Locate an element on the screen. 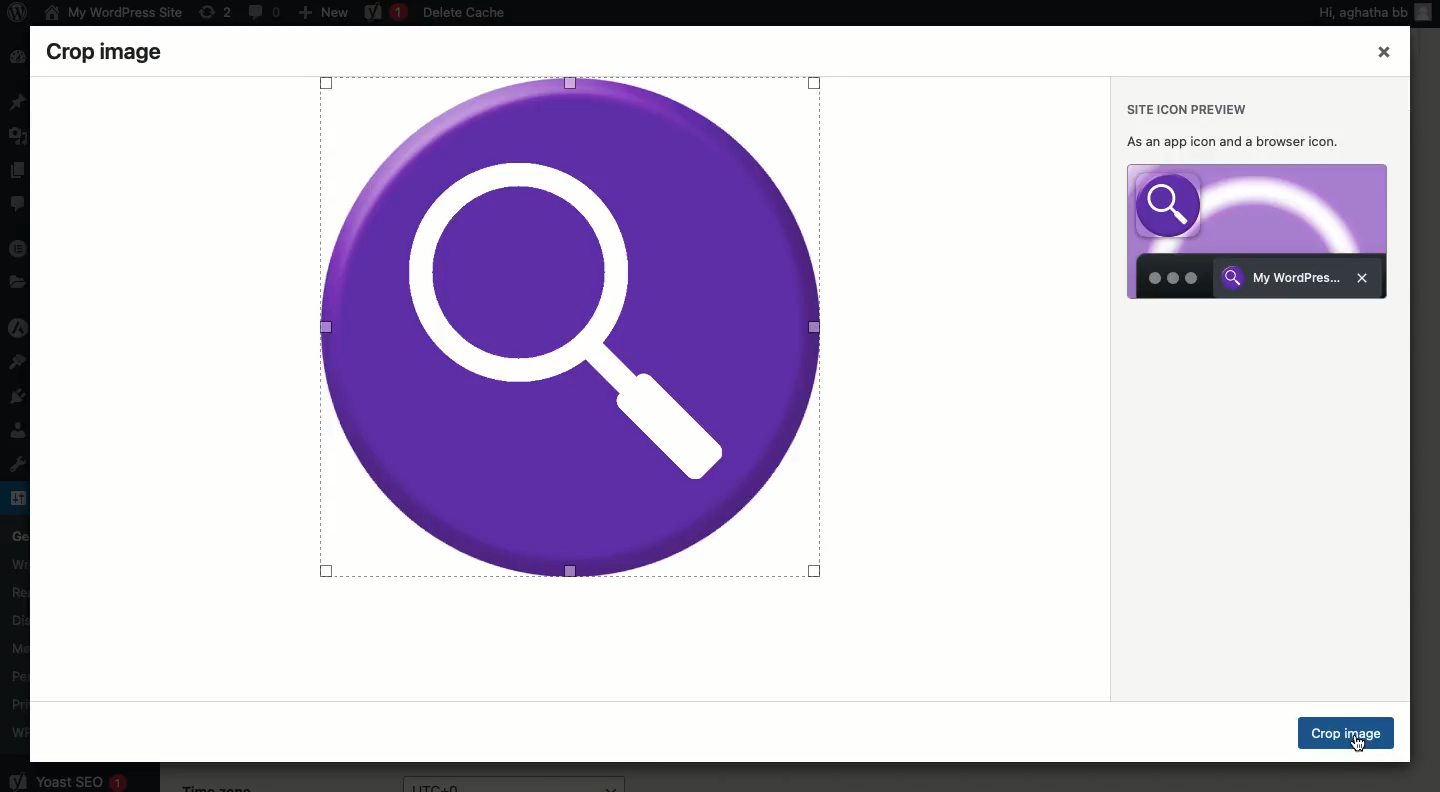 Image resolution: width=1440 pixels, height=792 pixels. SITE ICON PREVIEW.
As an app icon and a browser icon. is located at coordinates (1240, 124).